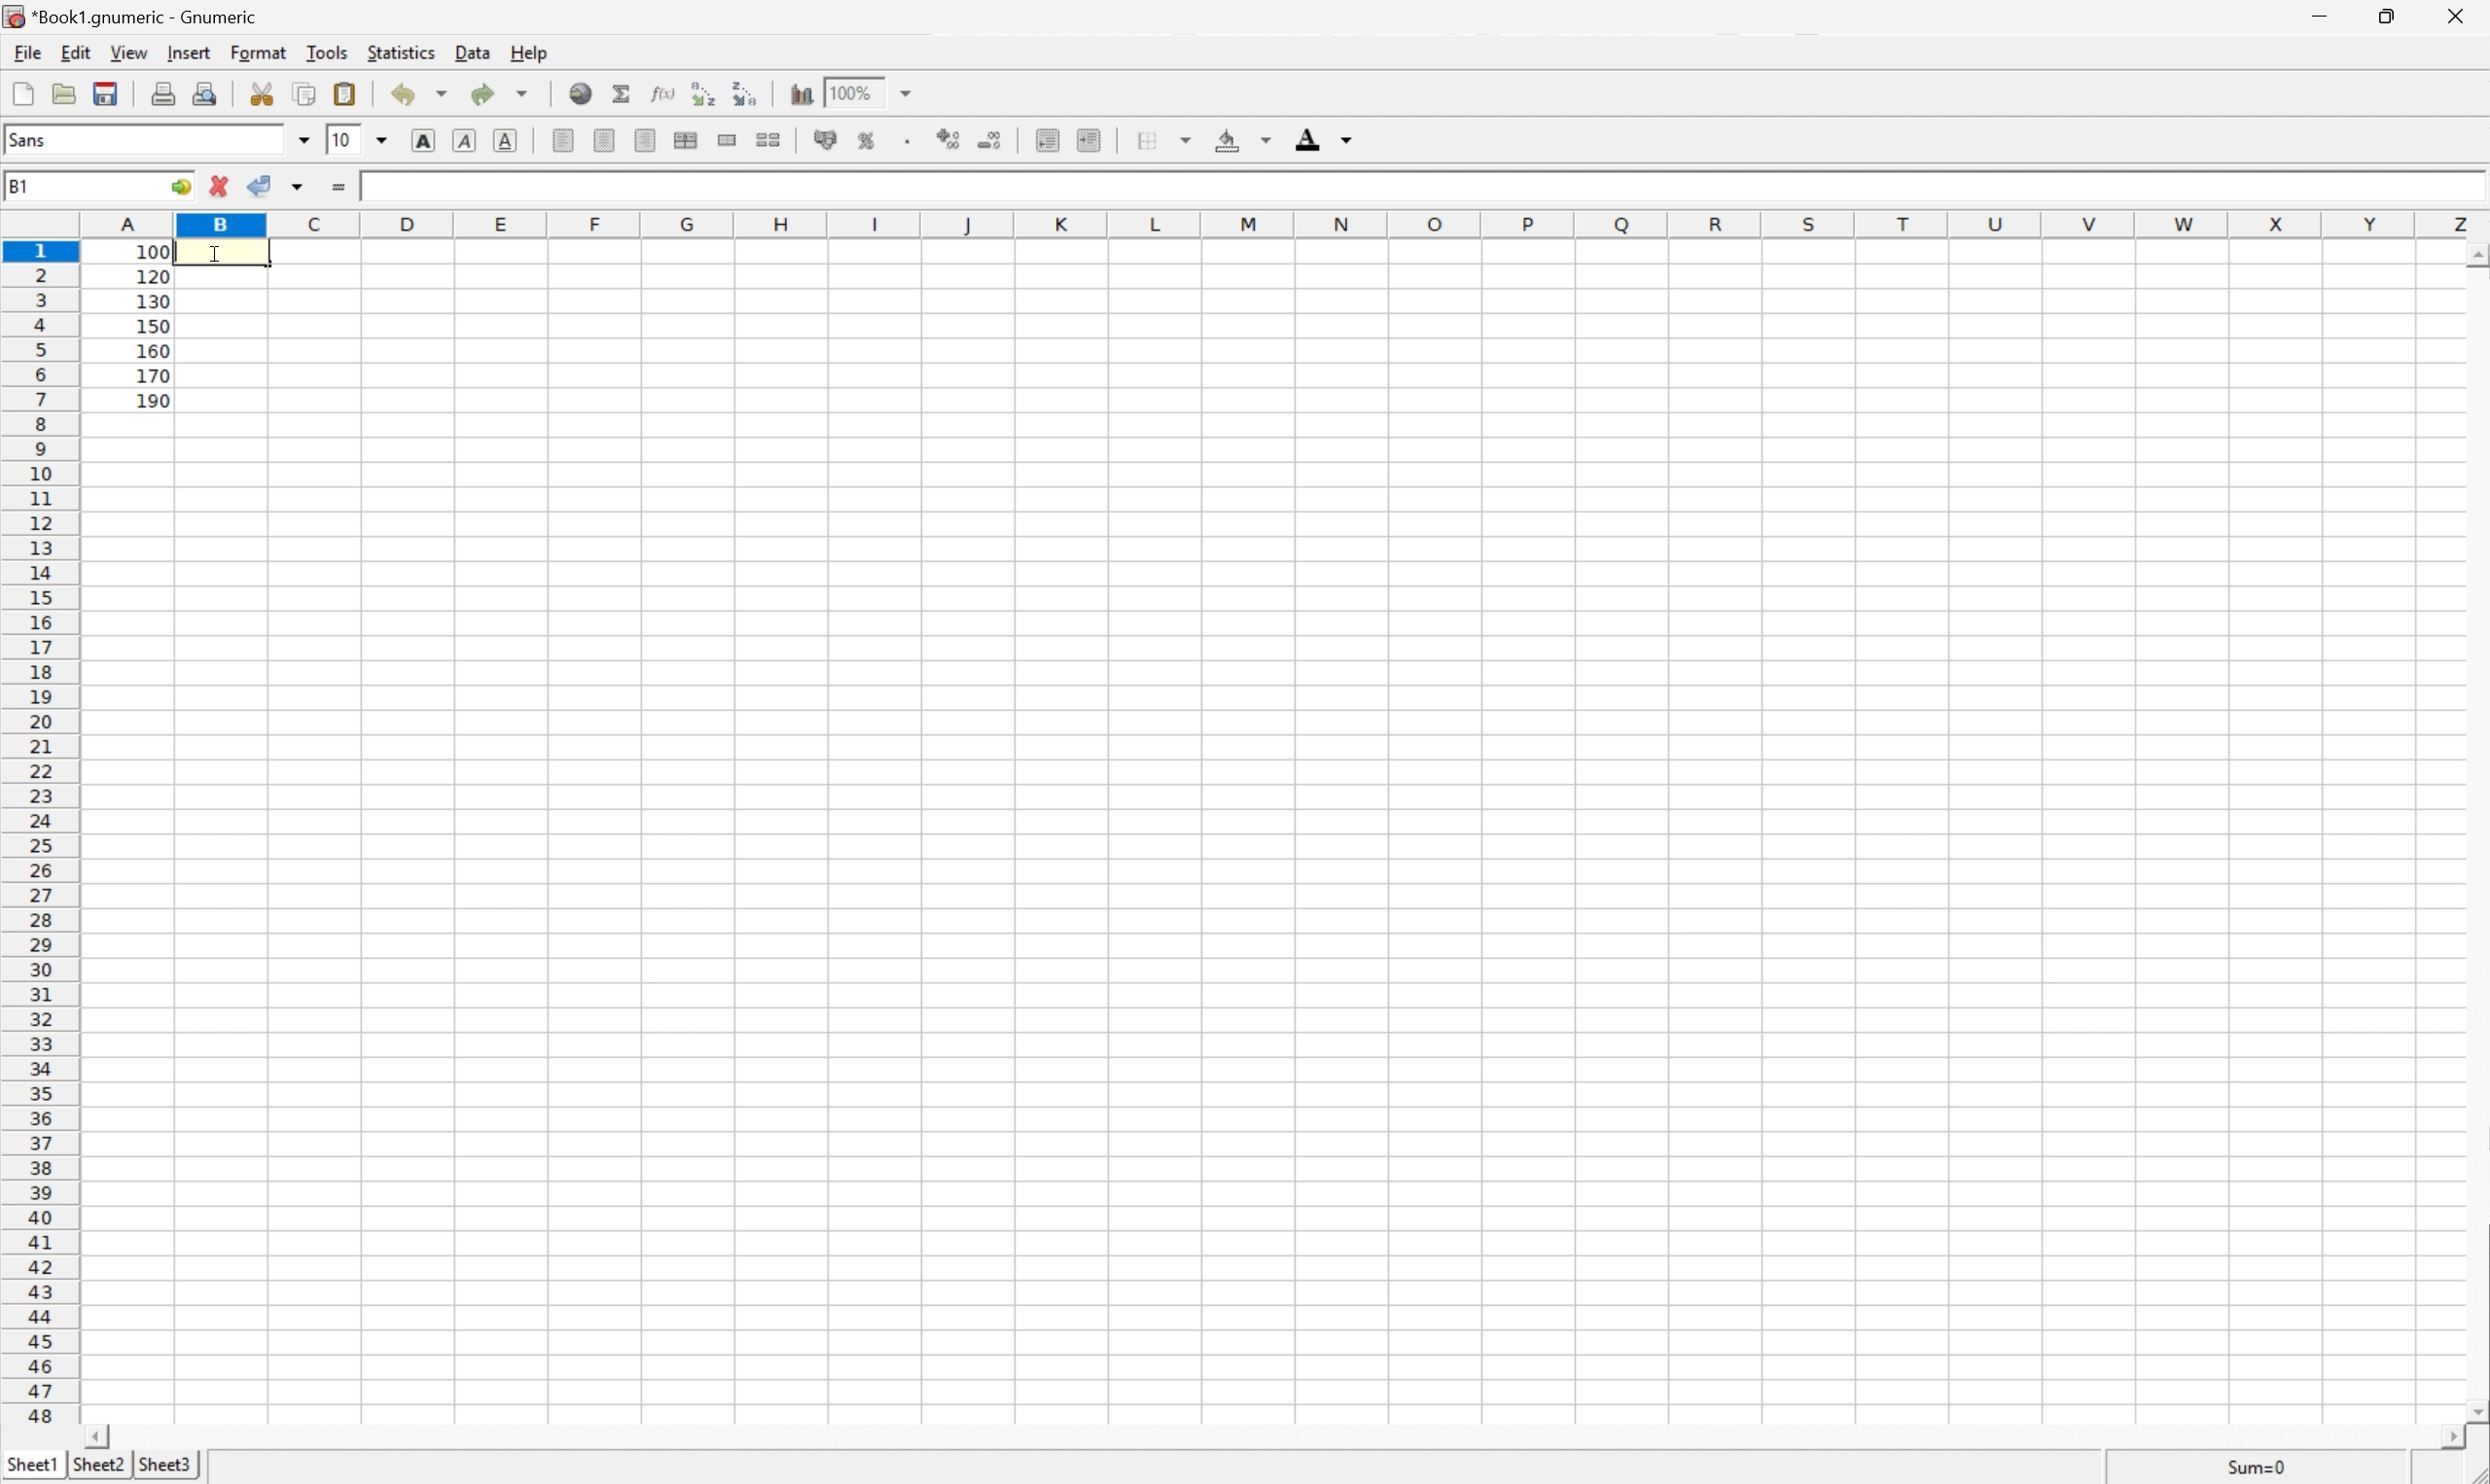  What do you see at coordinates (332, 53) in the screenshot?
I see `Tools` at bounding box center [332, 53].